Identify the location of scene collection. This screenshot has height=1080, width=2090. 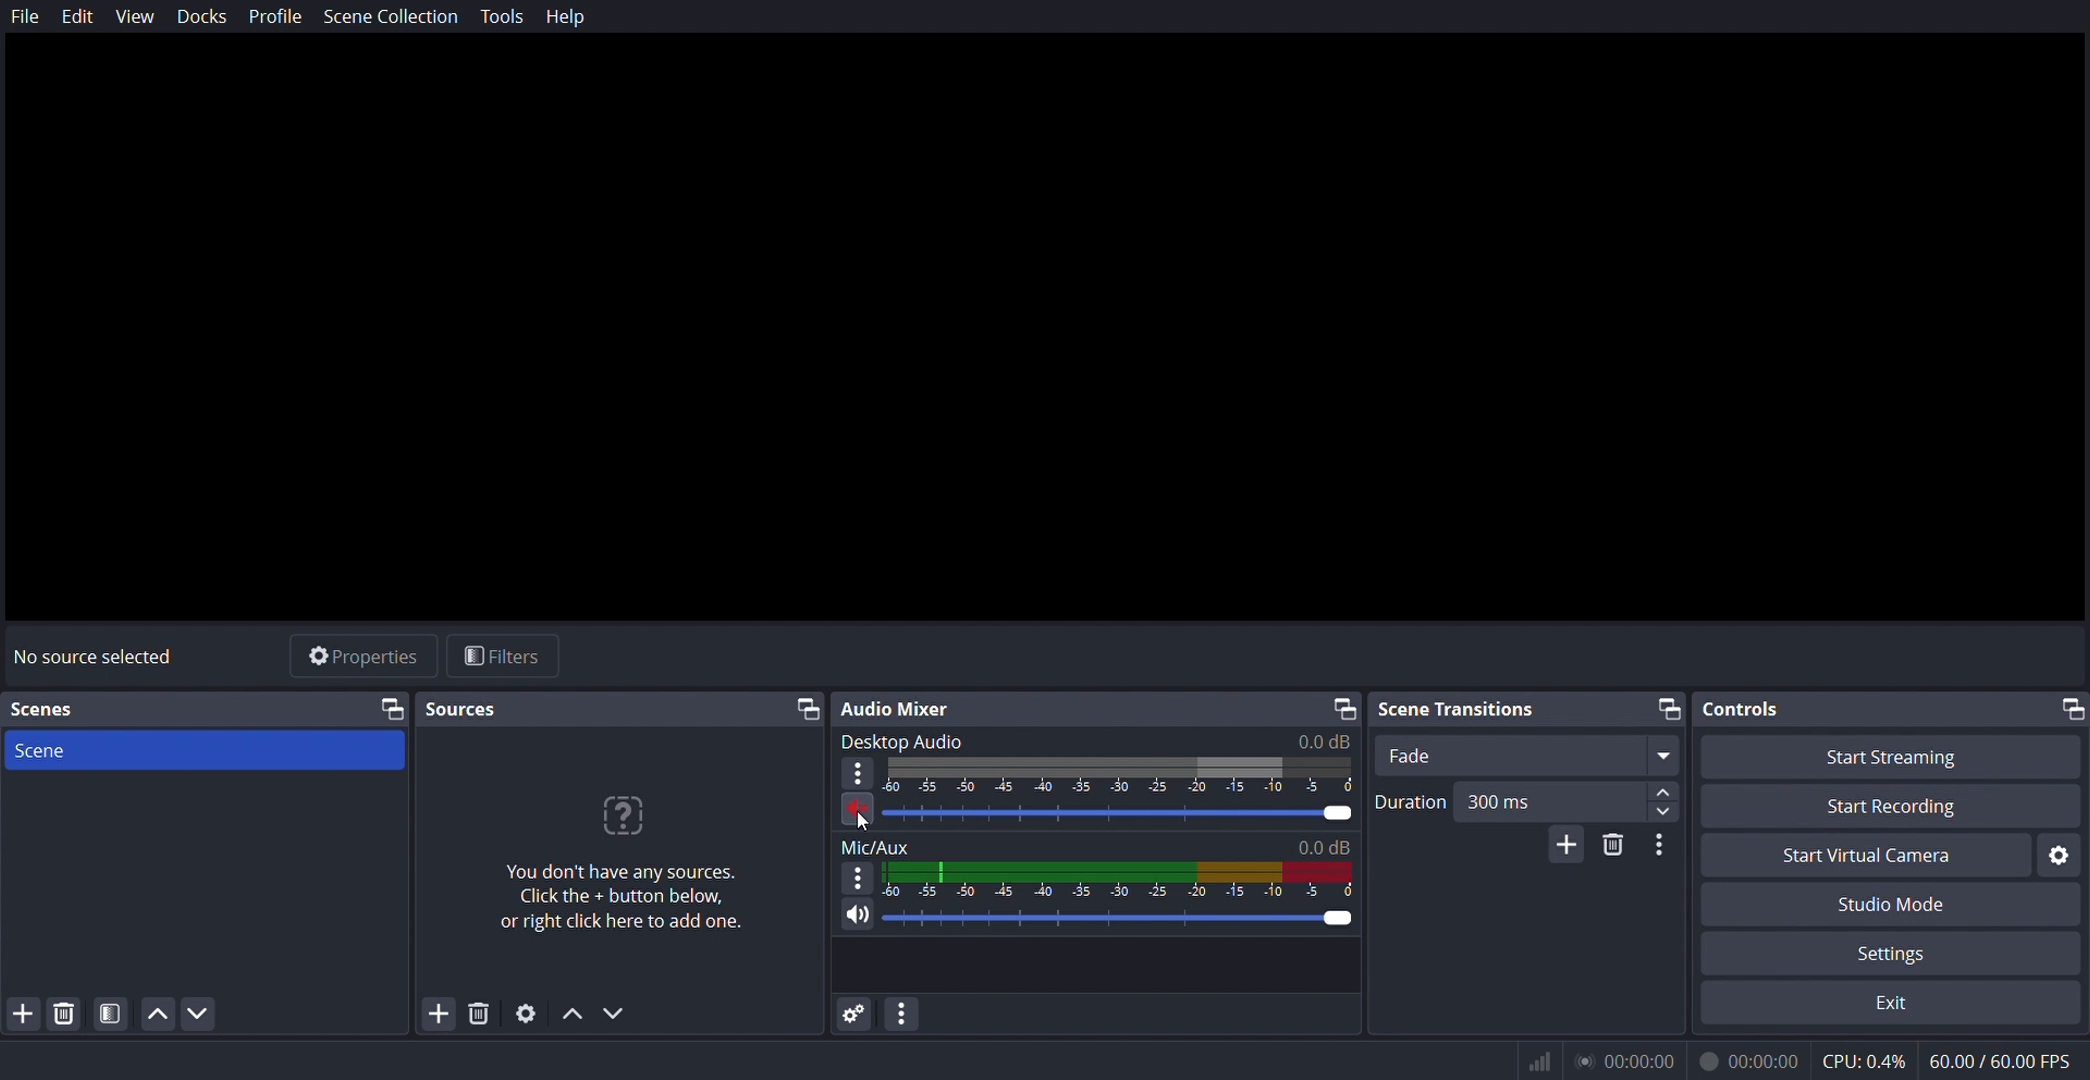
(394, 16).